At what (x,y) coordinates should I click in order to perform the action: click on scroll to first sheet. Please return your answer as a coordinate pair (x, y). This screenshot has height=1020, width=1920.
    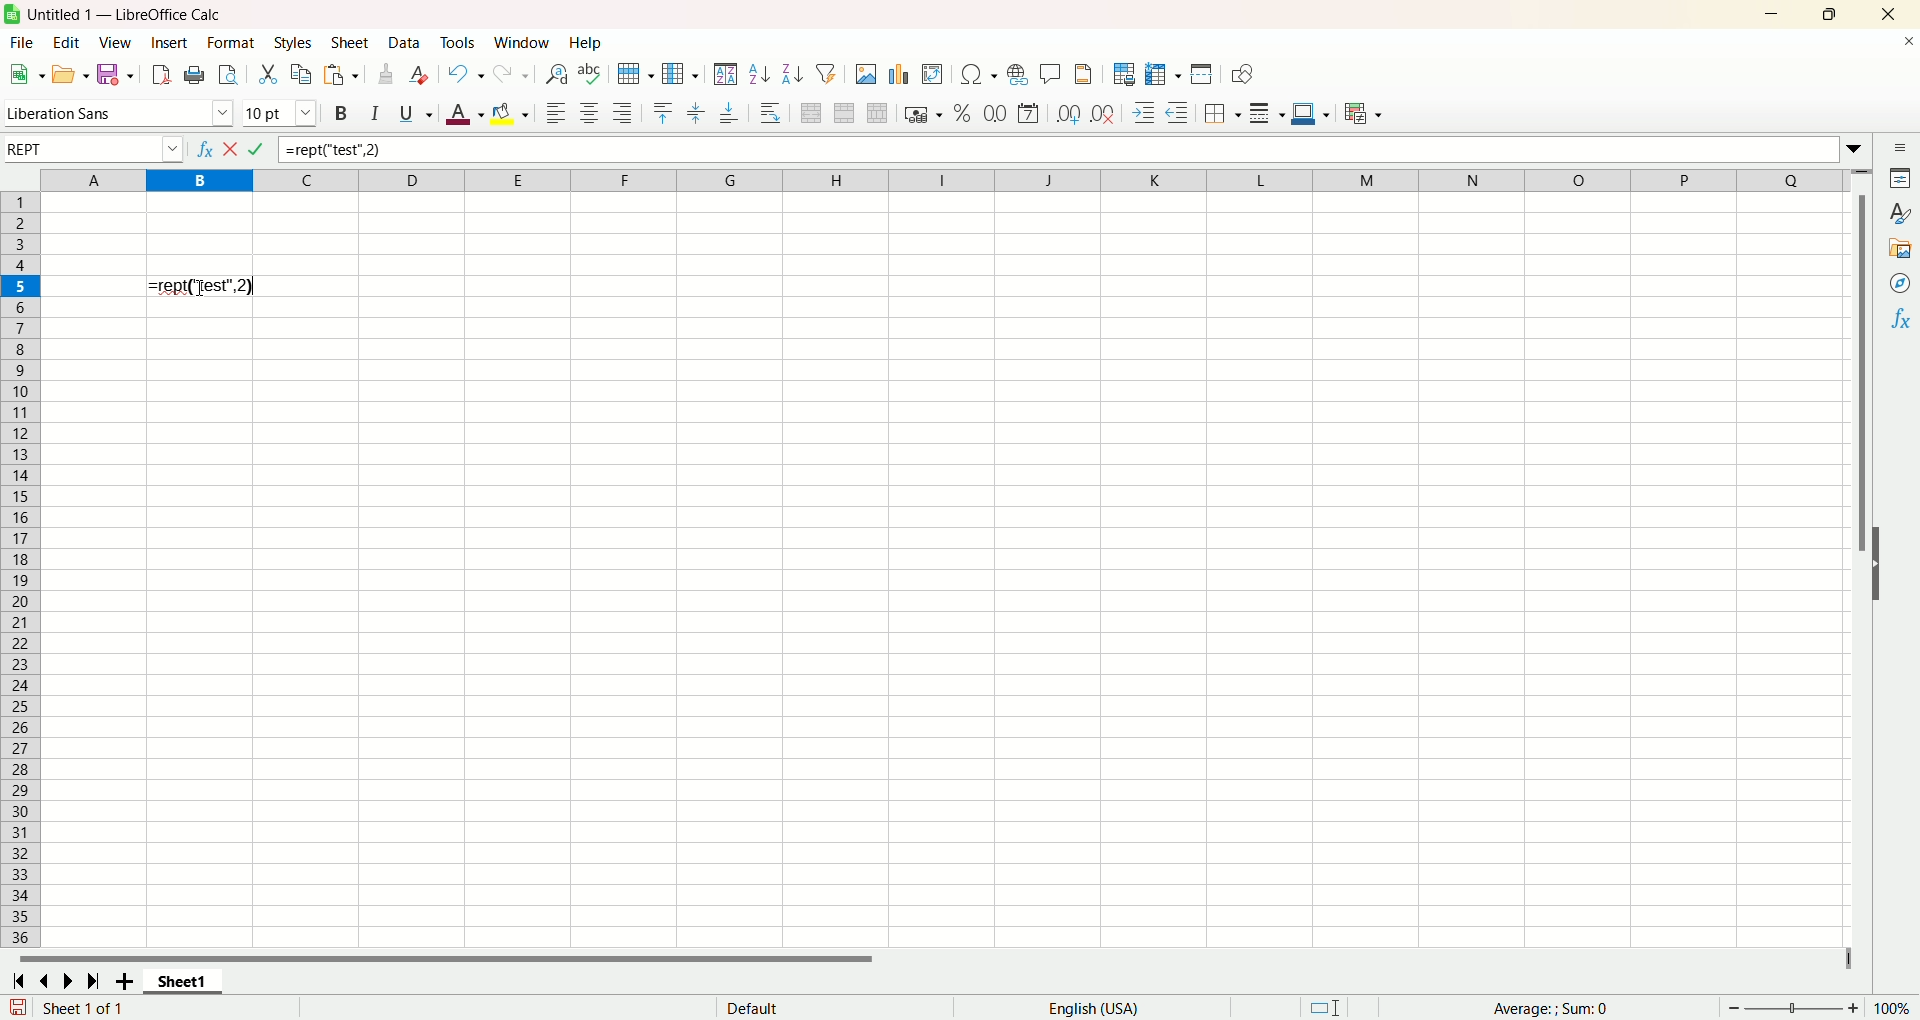
    Looking at the image, I should click on (20, 982).